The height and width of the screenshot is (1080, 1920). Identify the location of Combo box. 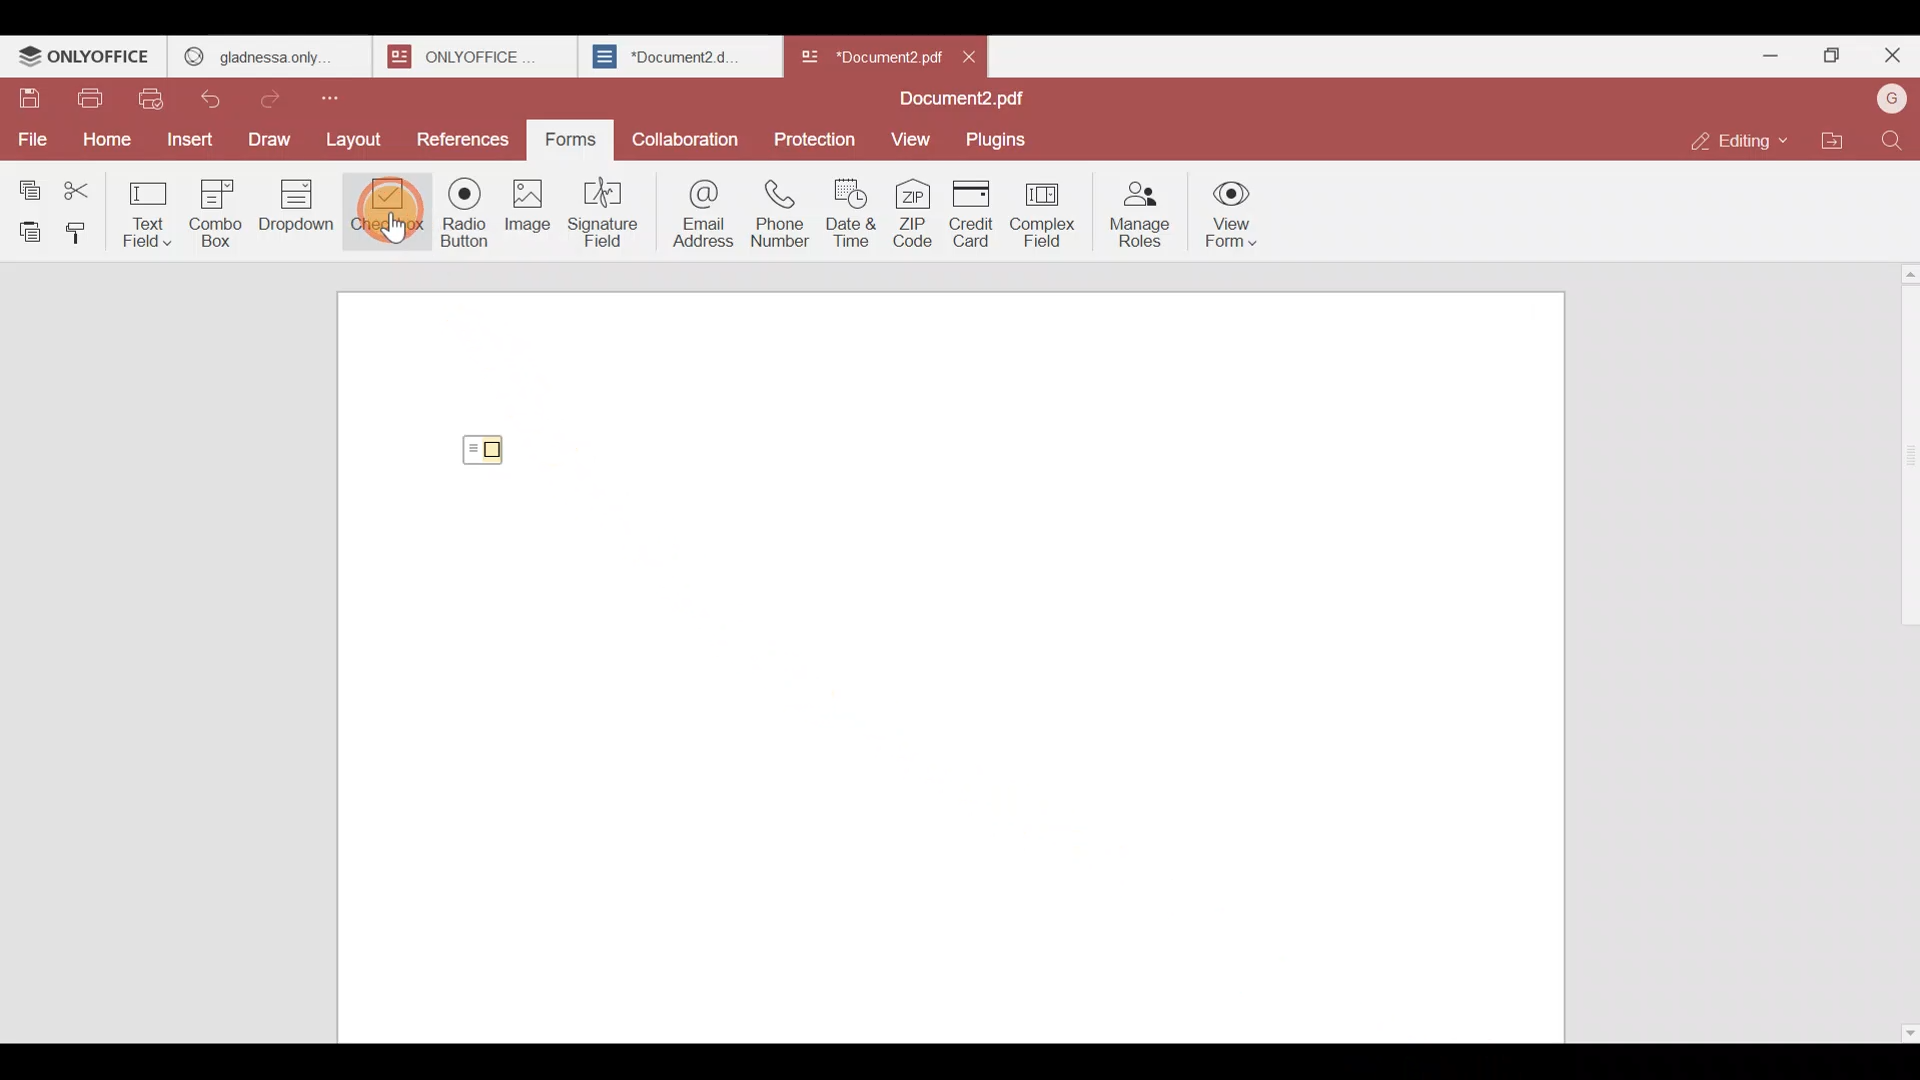
(215, 210).